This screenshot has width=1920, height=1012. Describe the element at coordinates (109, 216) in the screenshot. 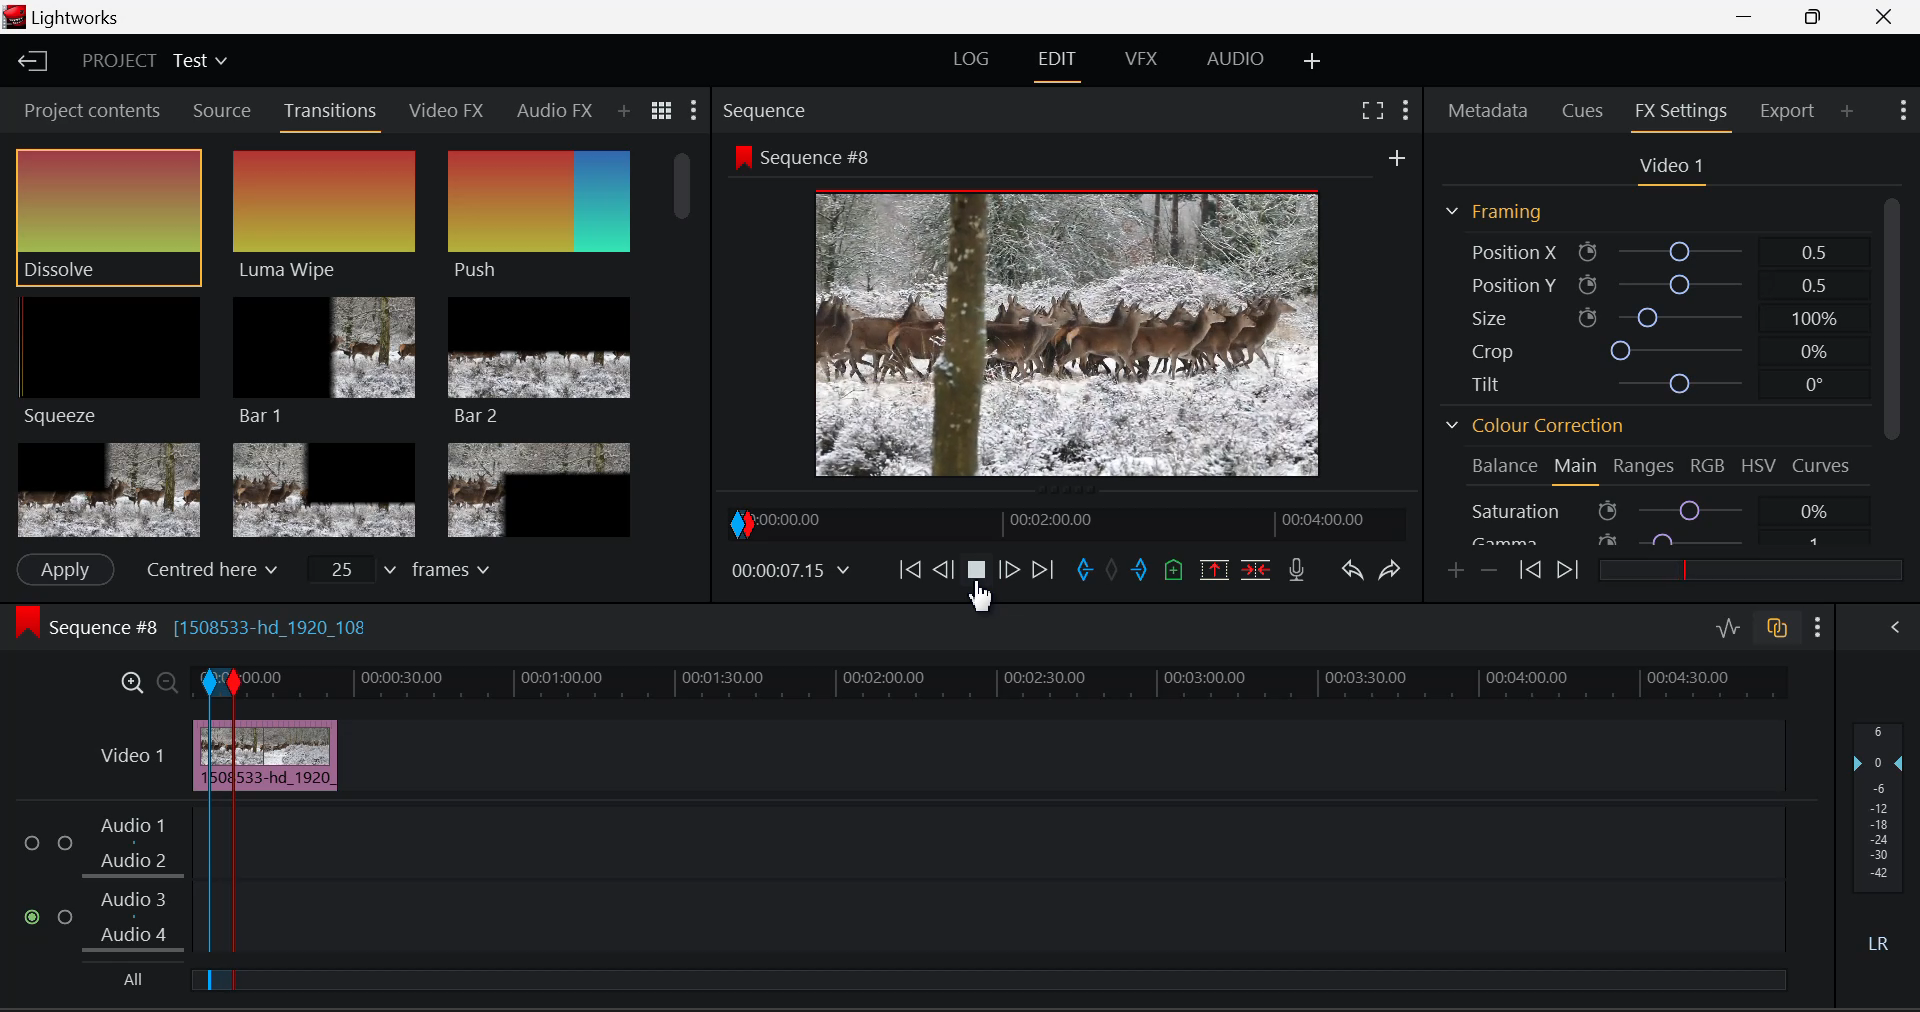

I see `Dissolve` at that location.